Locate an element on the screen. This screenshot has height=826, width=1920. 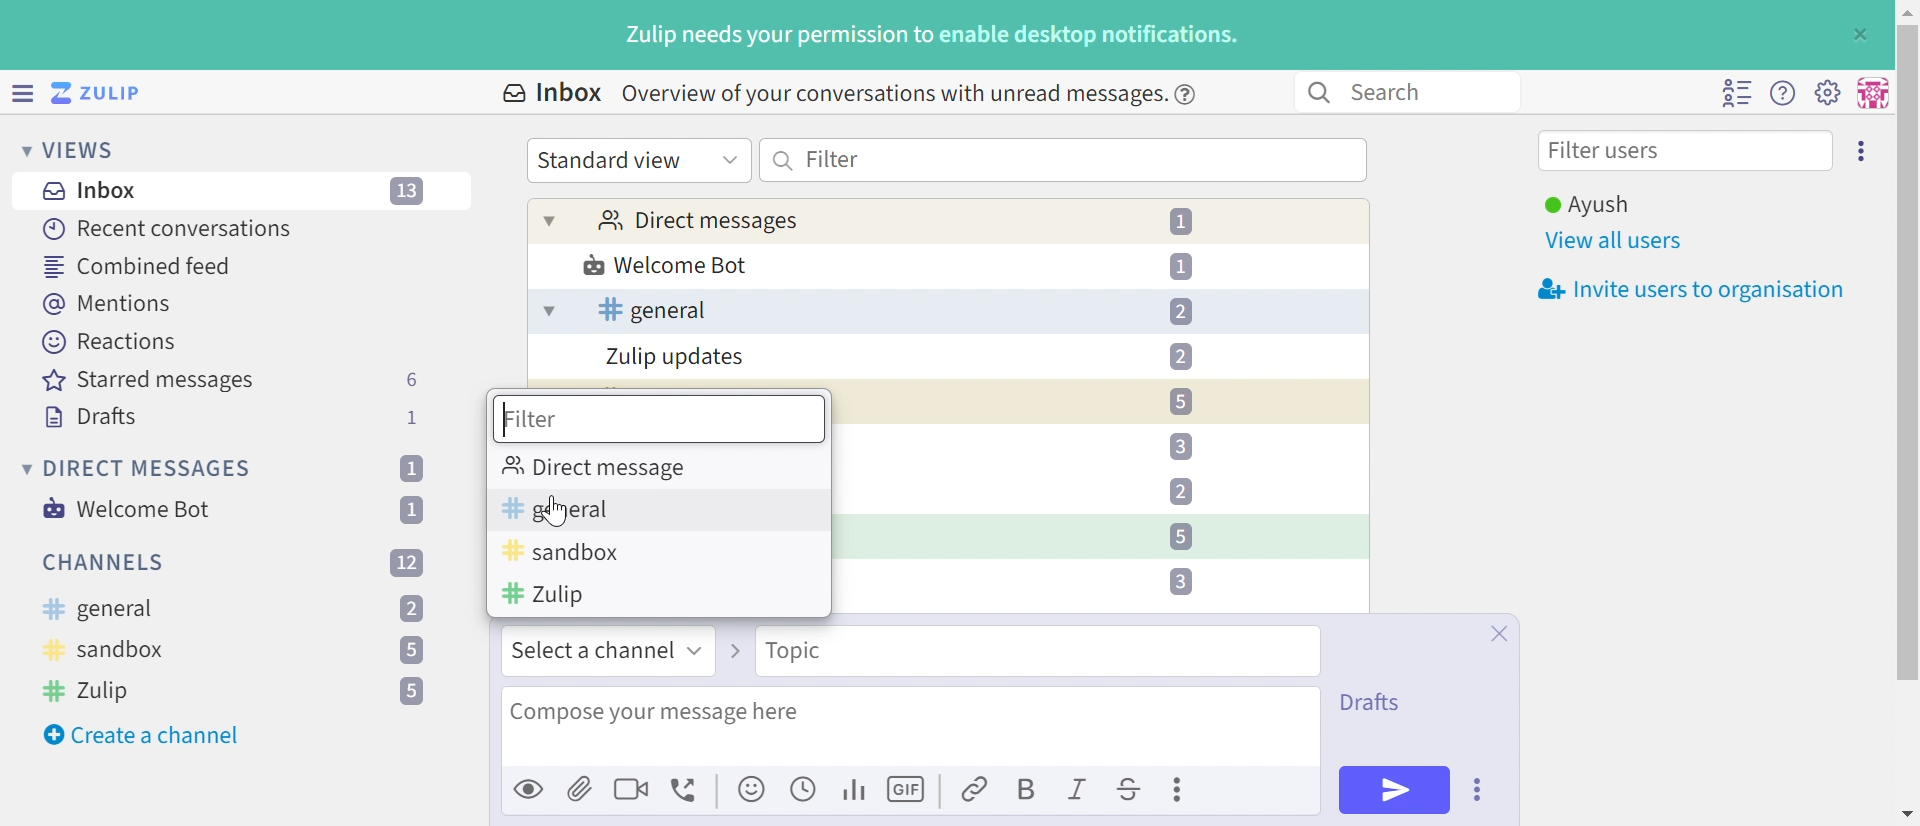
Zulip updates is located at coordinates (676, 357).